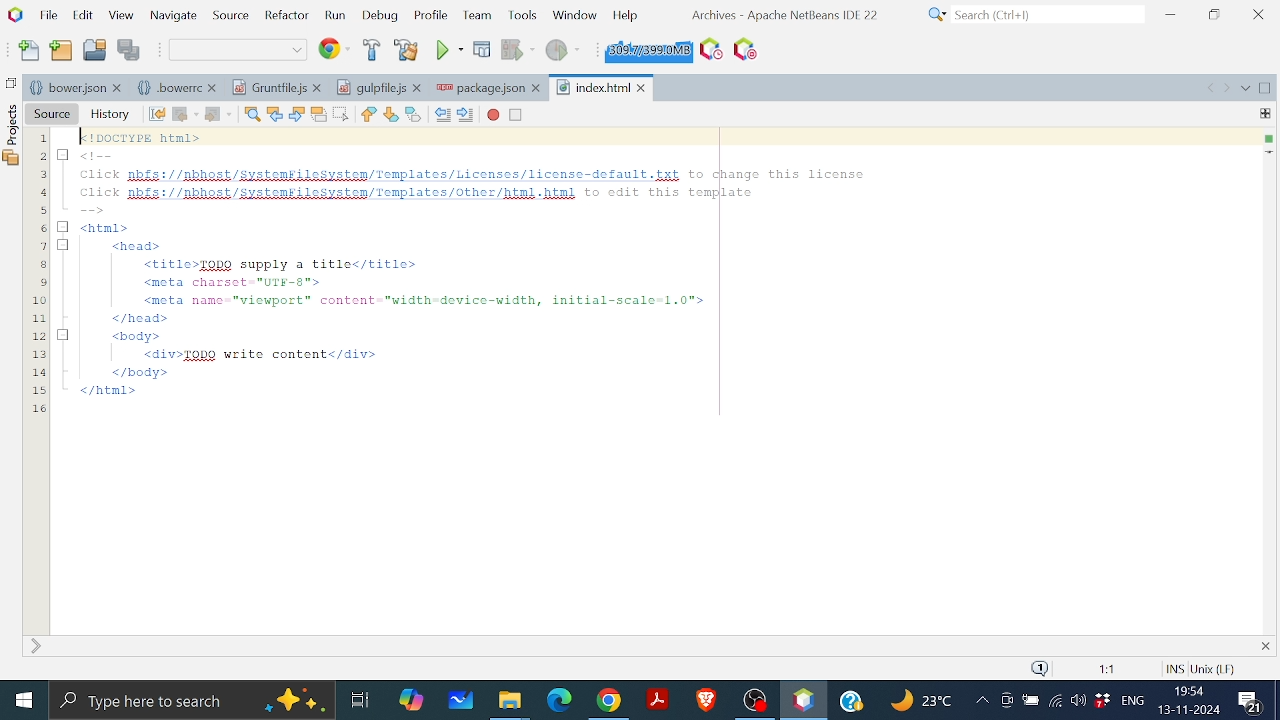  What do you see at coordinates (709, 50) in the screenshot?
I see `Task Scheduling` at bounding box center [709, 50].